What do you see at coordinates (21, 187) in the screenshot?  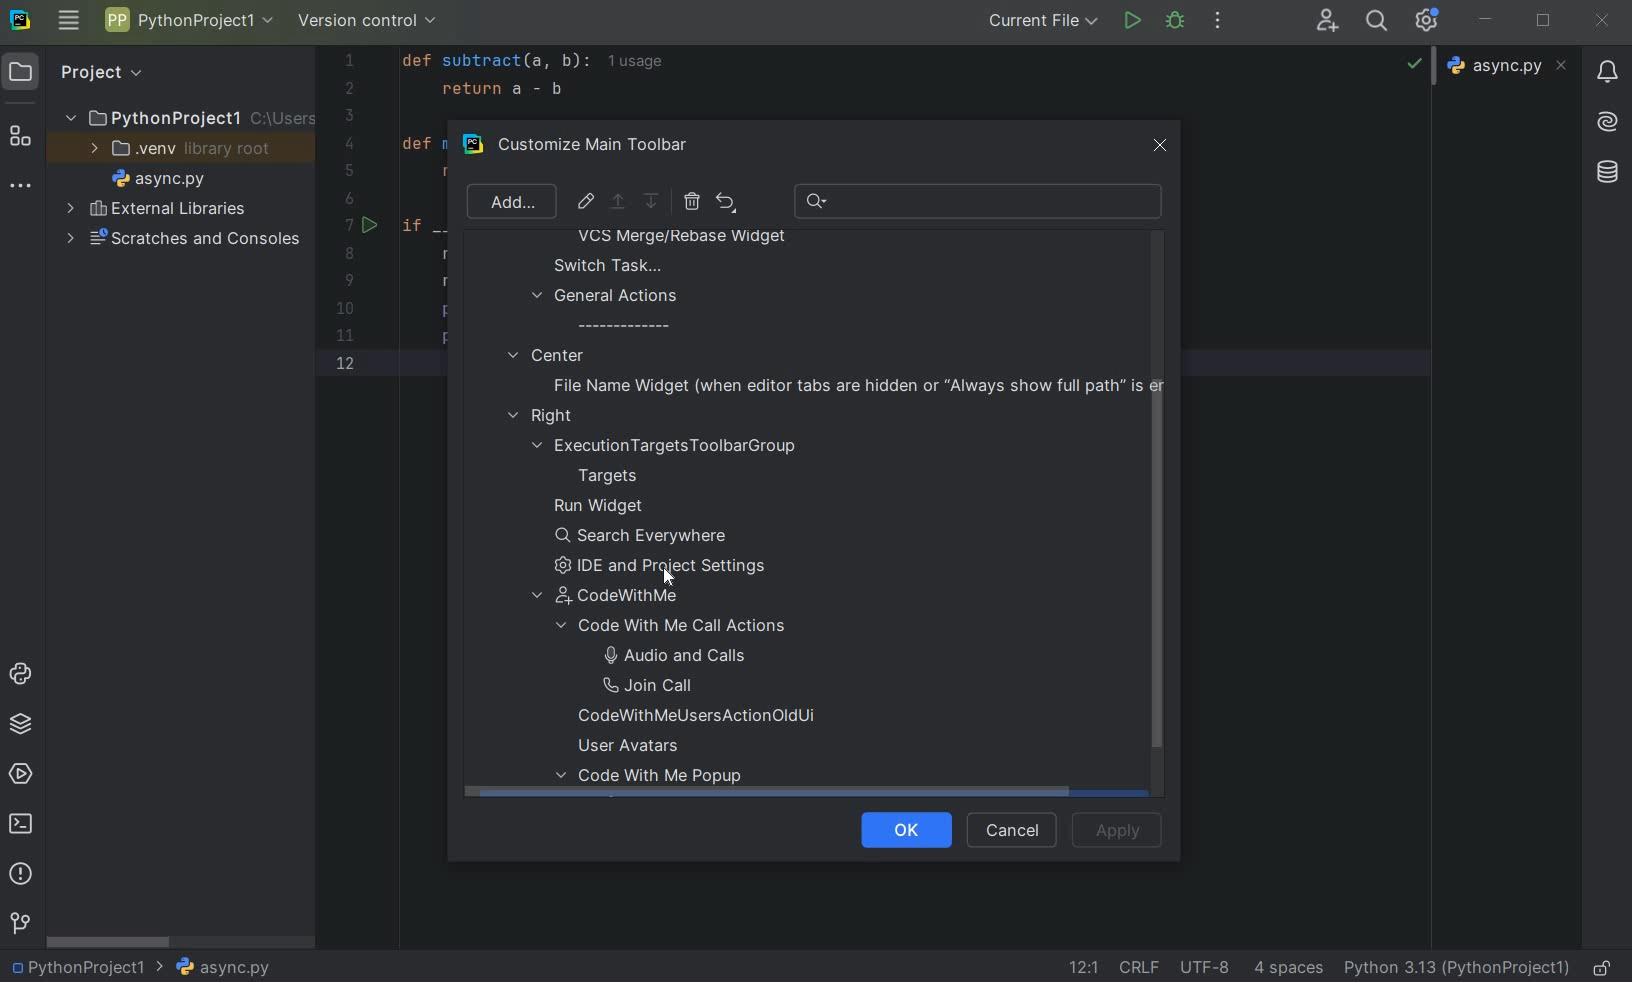 I see `MORE TOOL WINDOWS` at bounding box center [21, 187].